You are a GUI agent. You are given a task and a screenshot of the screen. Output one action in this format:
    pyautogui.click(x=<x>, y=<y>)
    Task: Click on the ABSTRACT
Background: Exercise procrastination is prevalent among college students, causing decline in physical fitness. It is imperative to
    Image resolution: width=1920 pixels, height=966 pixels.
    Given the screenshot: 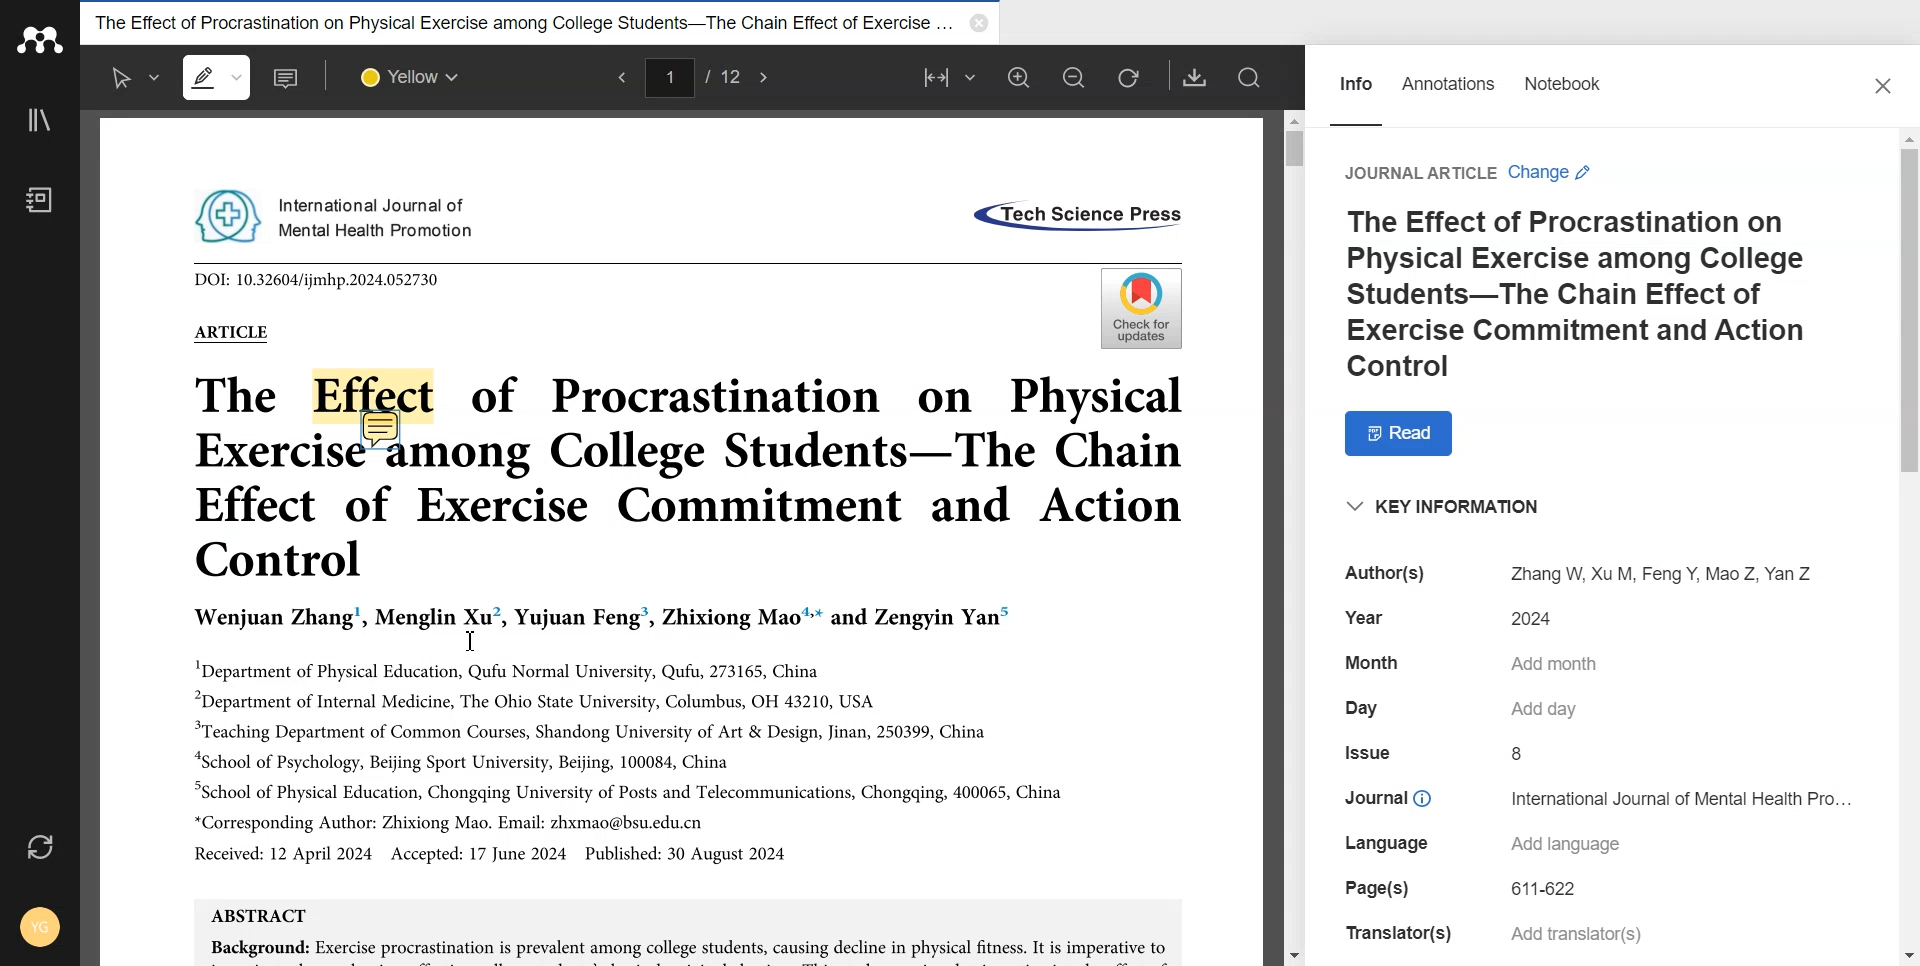 What is the action you would take?
    pyautogui.click(x=688, y=930)
    